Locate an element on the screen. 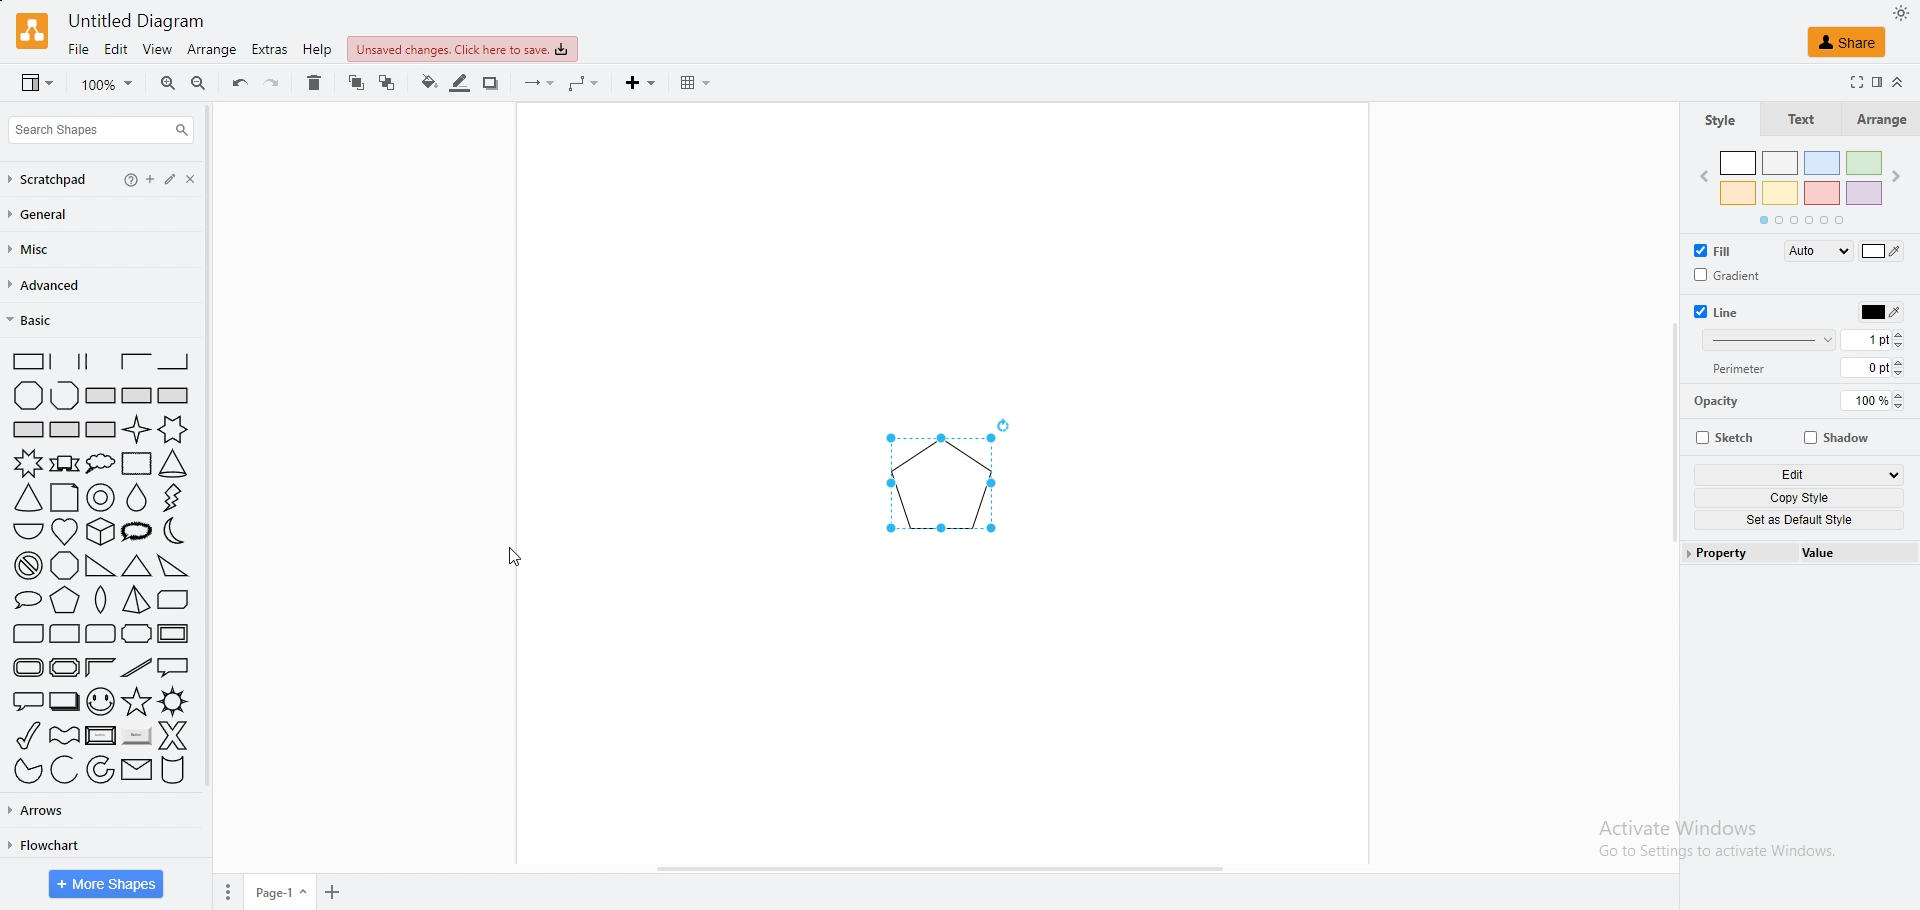 This screenshot has height=910, width=1920. gradient is located at coordinates (1726, 275).